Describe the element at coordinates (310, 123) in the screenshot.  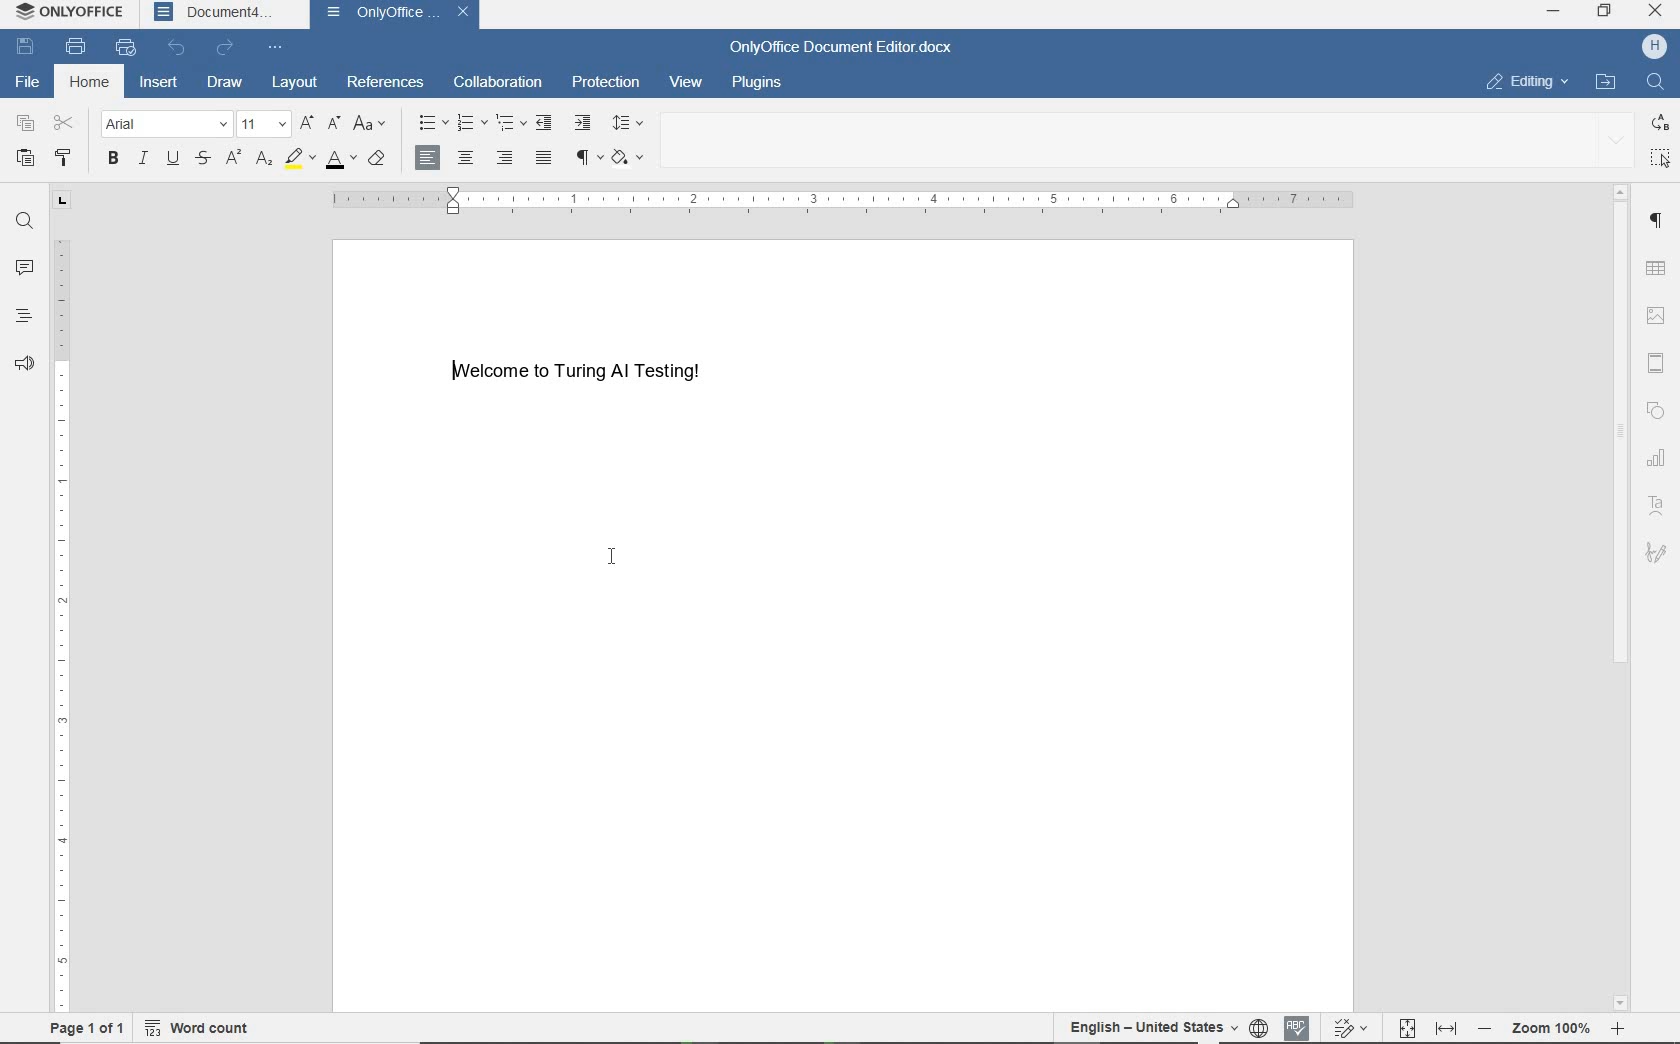
I see `increment font size` at that location.